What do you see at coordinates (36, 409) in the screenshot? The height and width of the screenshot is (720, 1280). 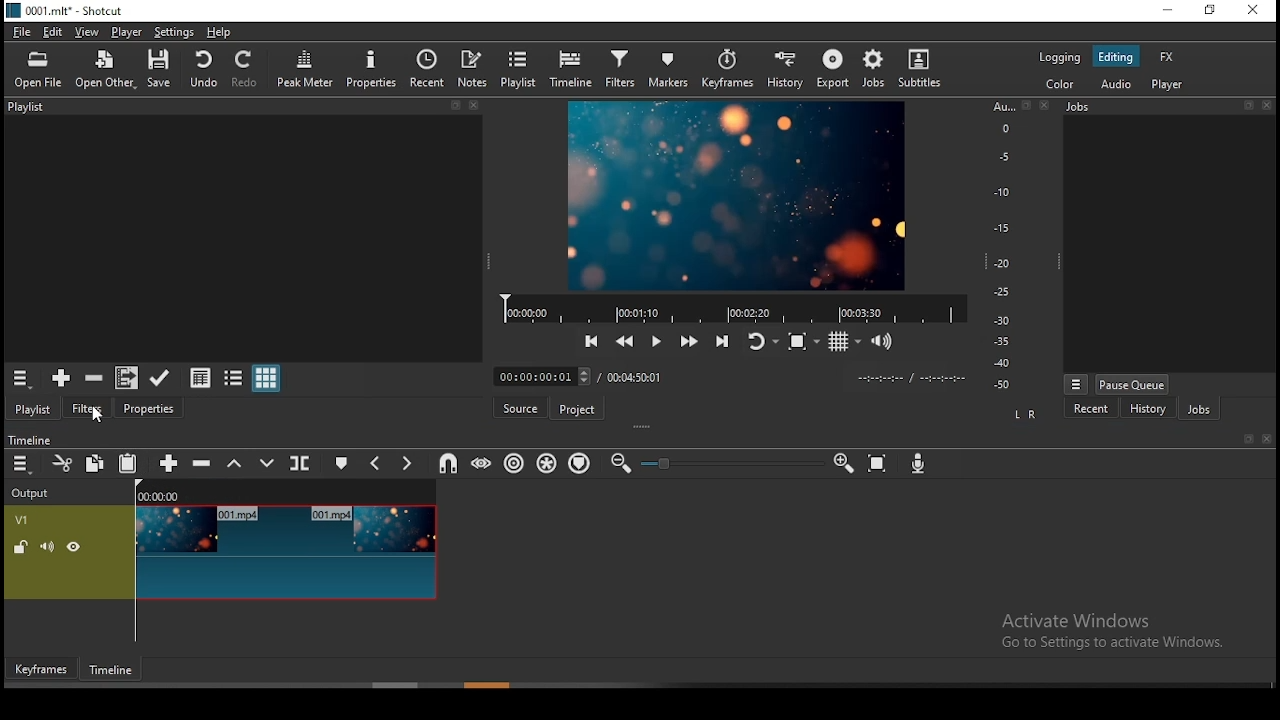 I see `playlist` at bounding box center [36, 409].